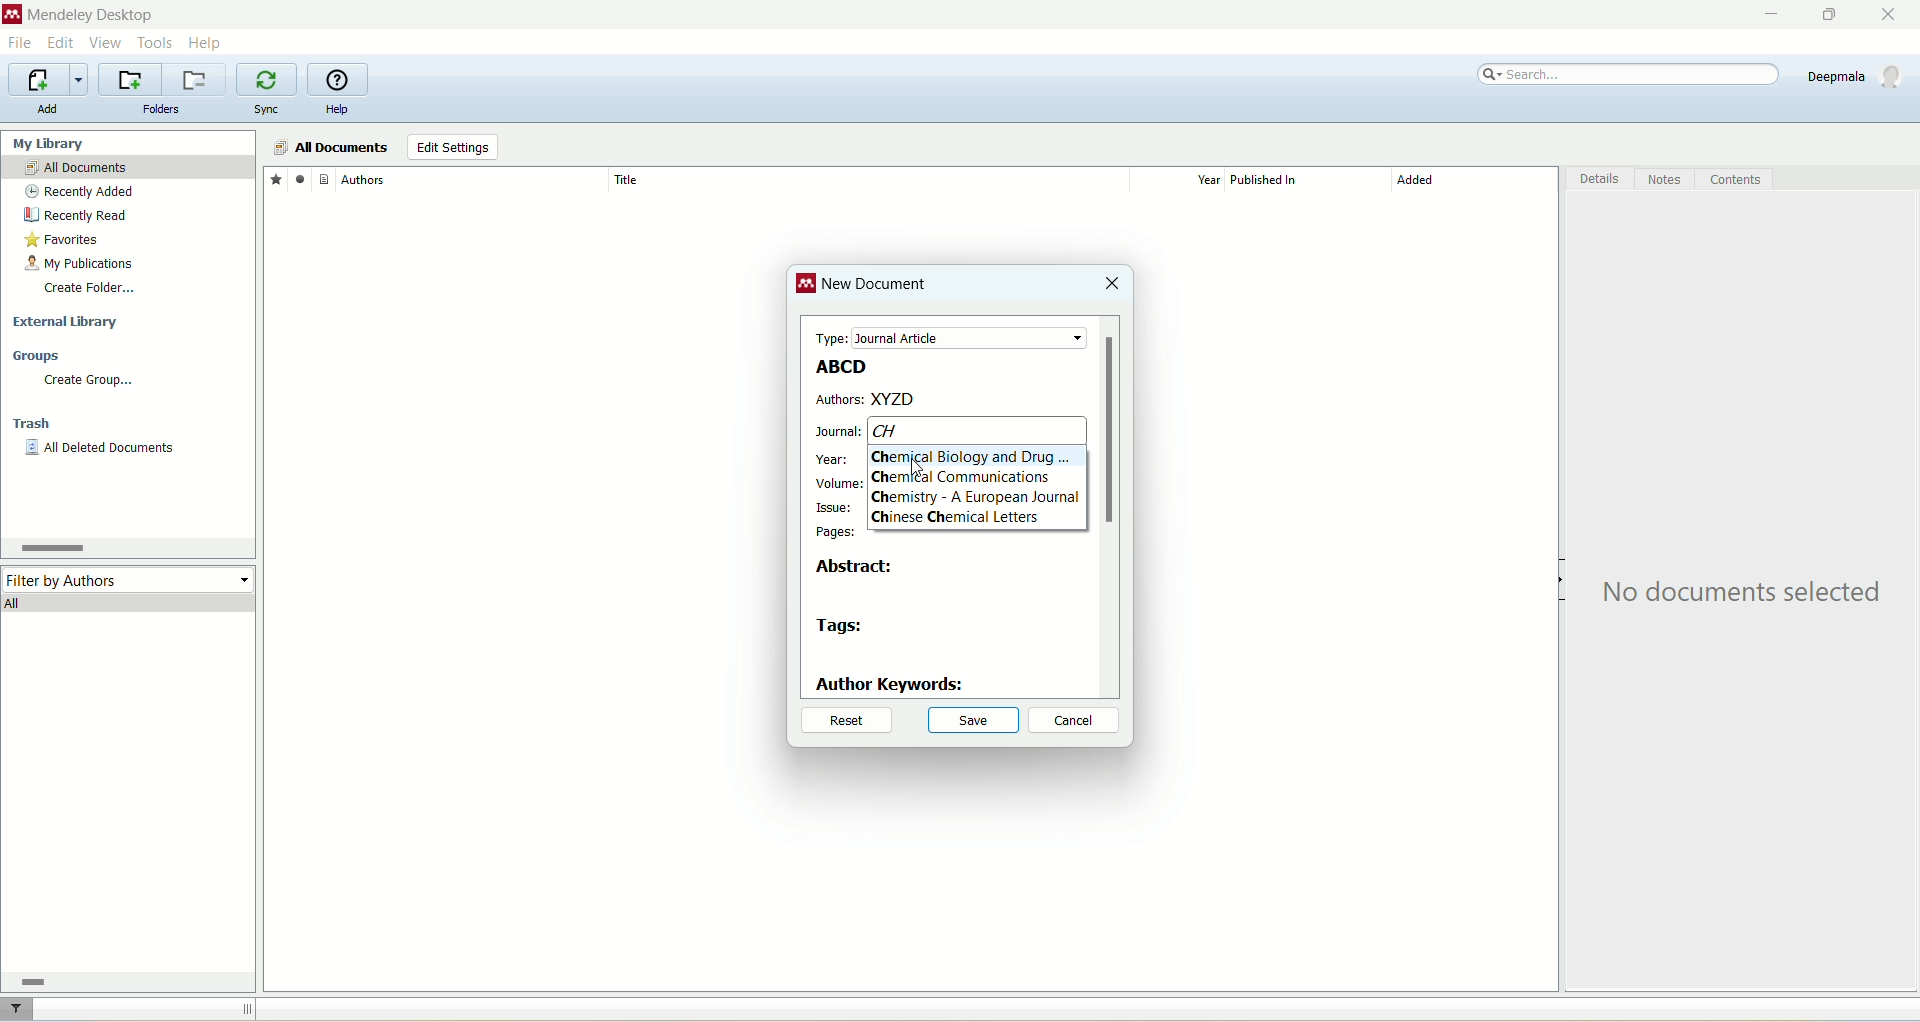  What do you see at coordinates (977, 488) in the screenshot?
I see `Text` at bounding box center [977, 488].